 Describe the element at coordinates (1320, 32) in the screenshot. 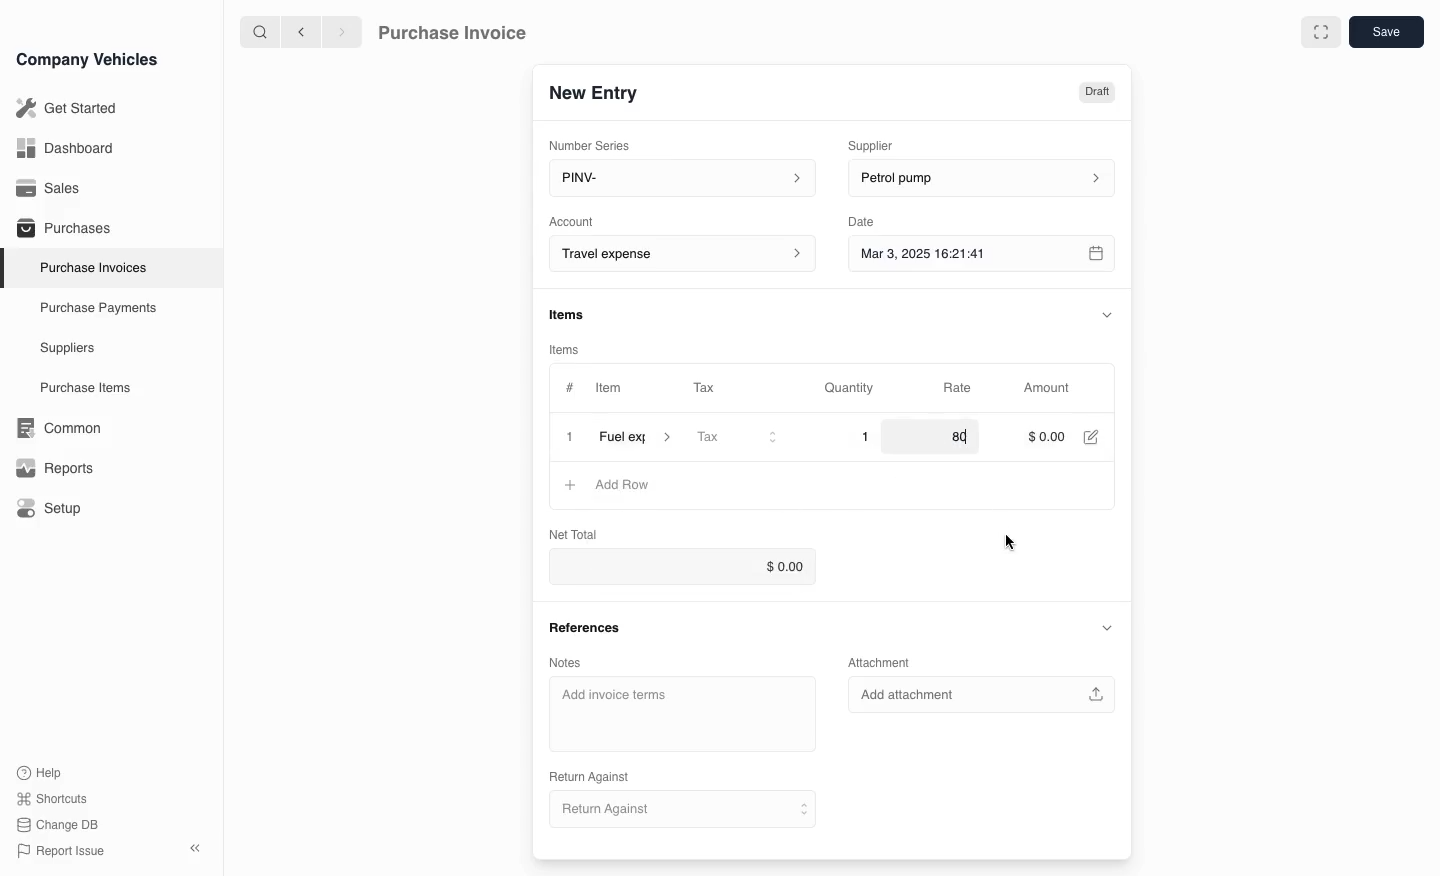

I see `full screen` at that location.